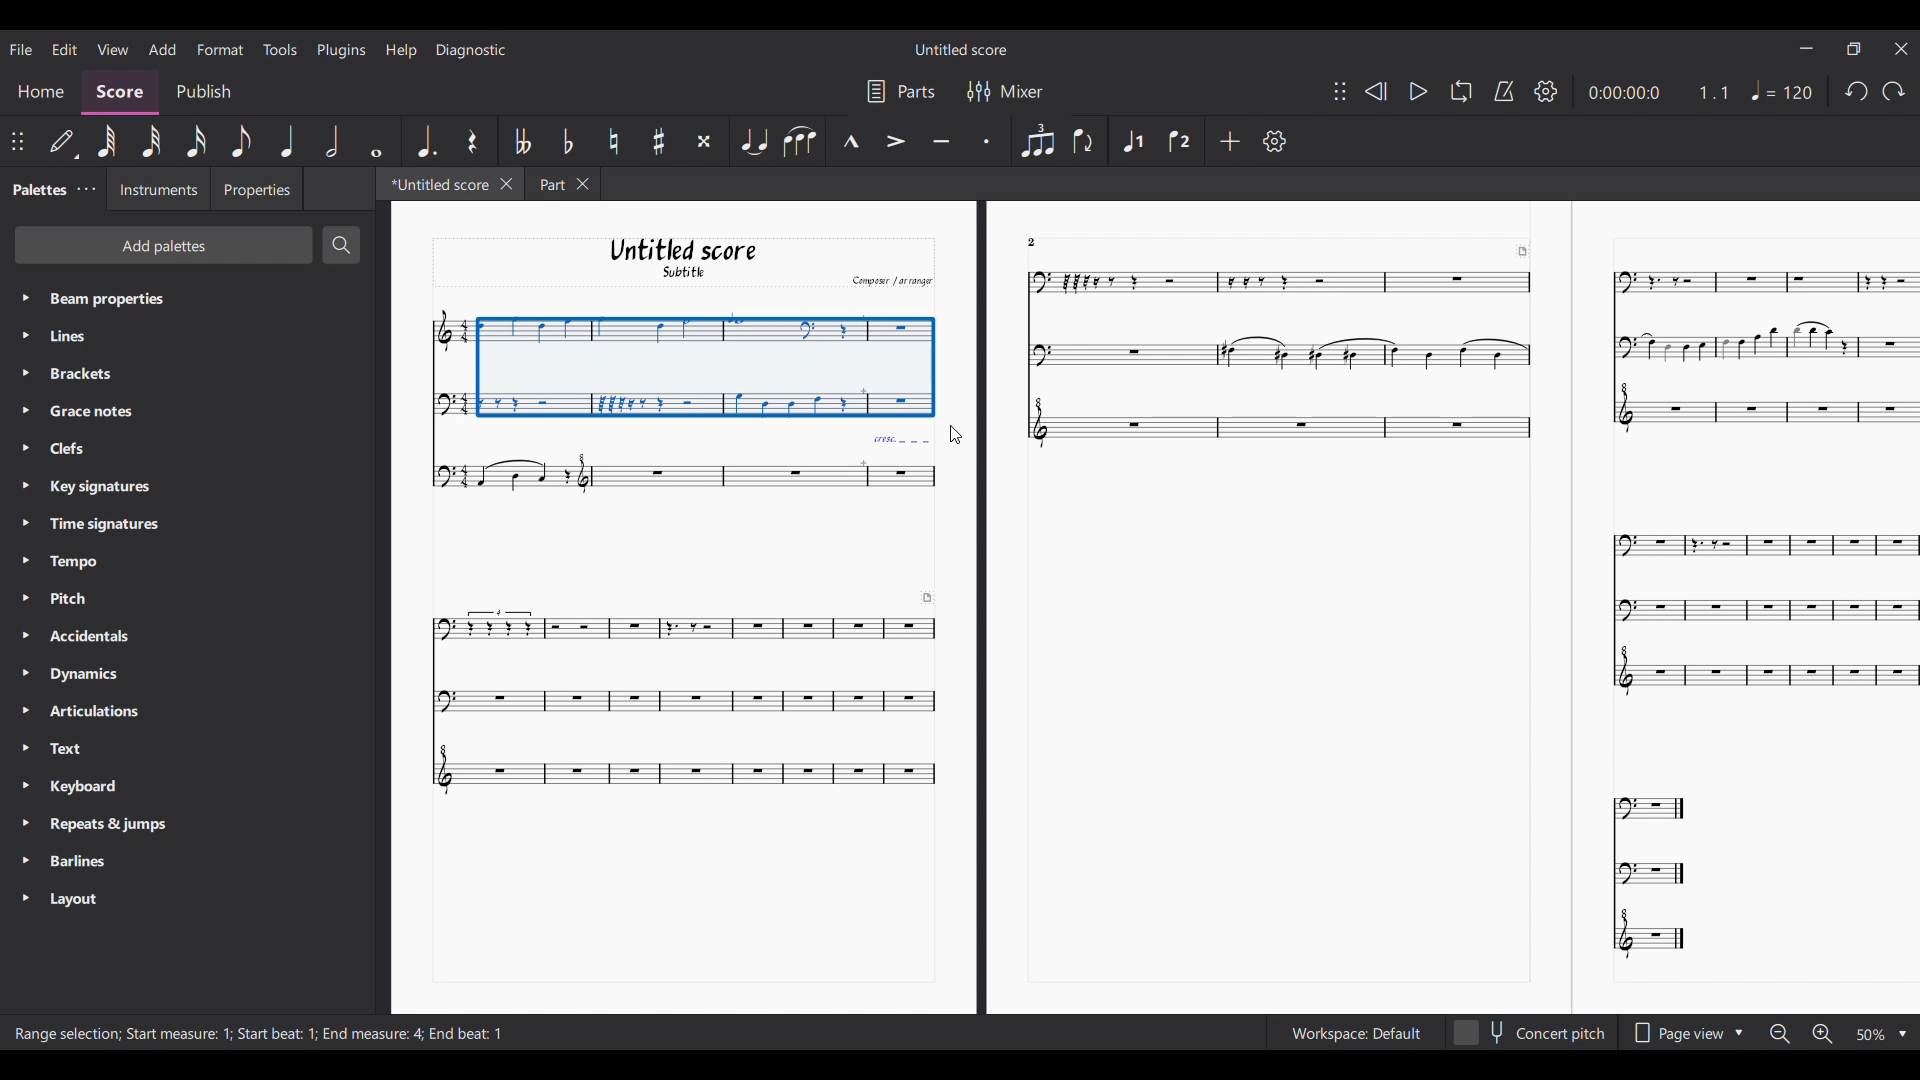 The height and width of the screenshot is (1080, 1920). I want to click on , so click(23, 712).